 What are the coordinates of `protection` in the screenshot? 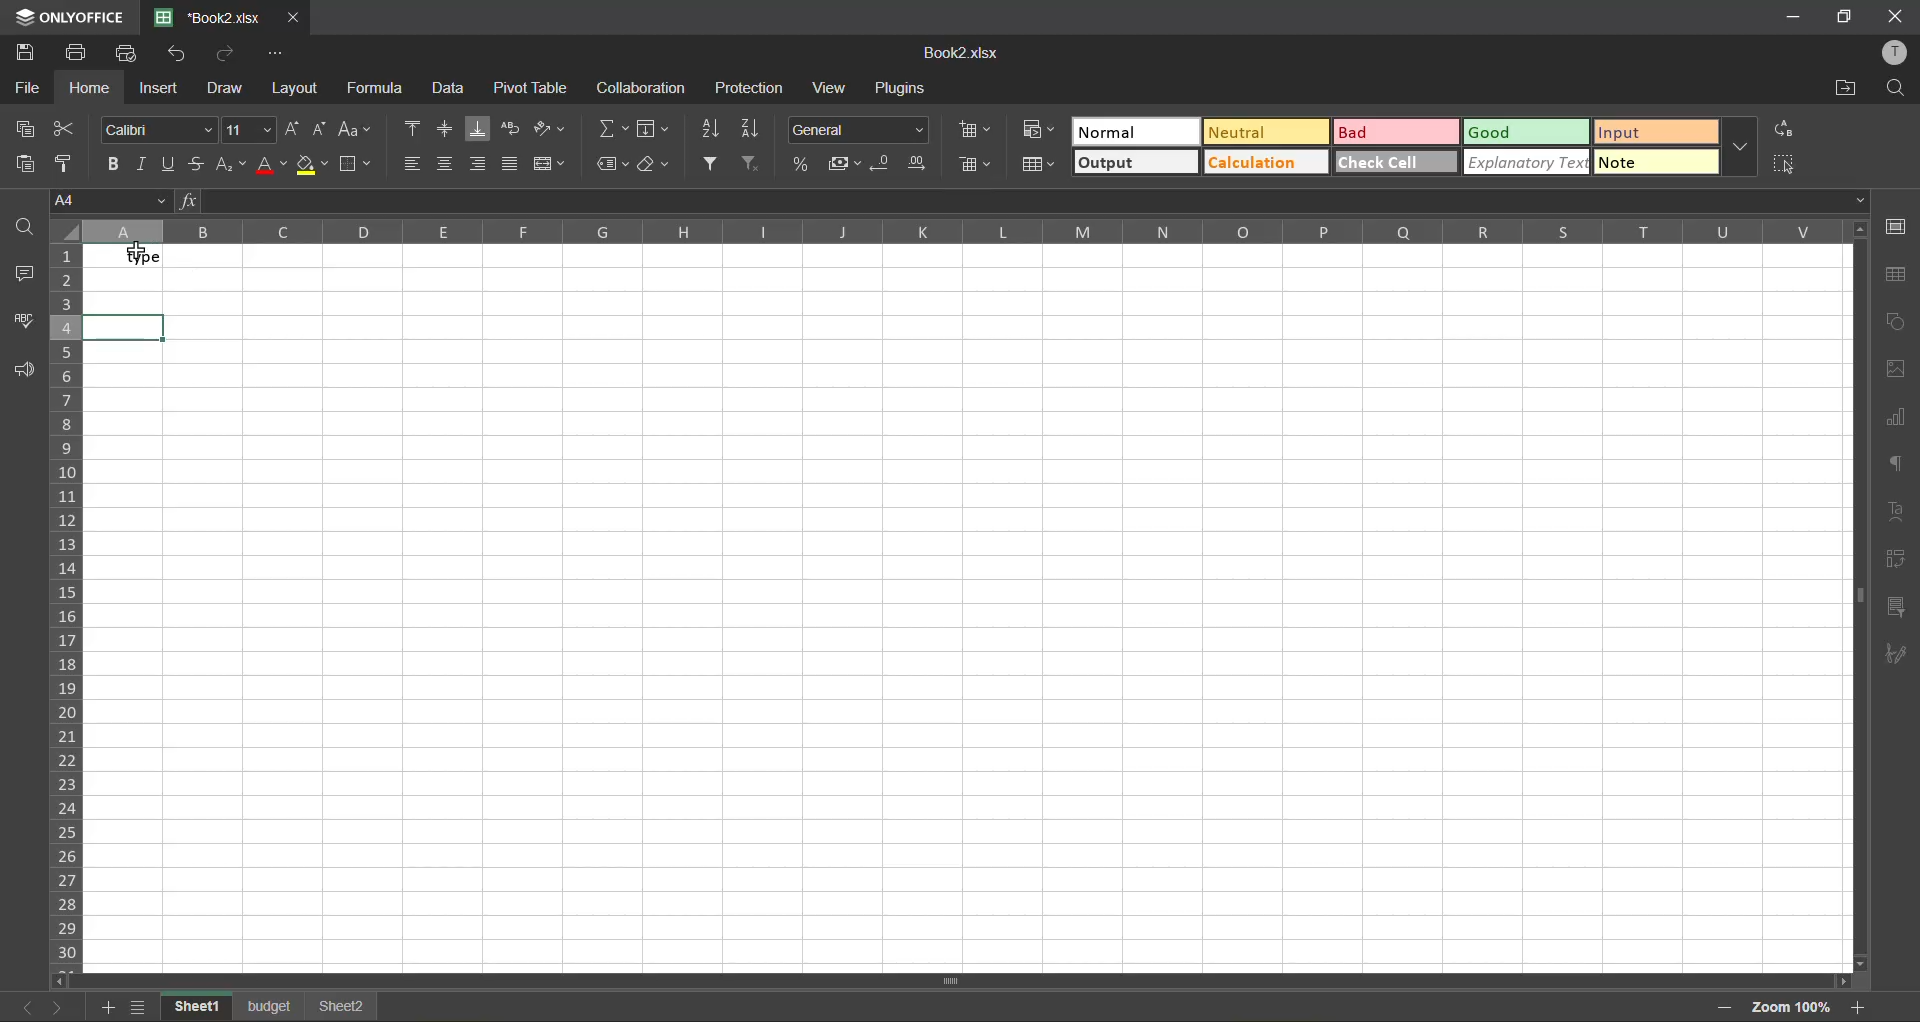 It's located at (754, 89).